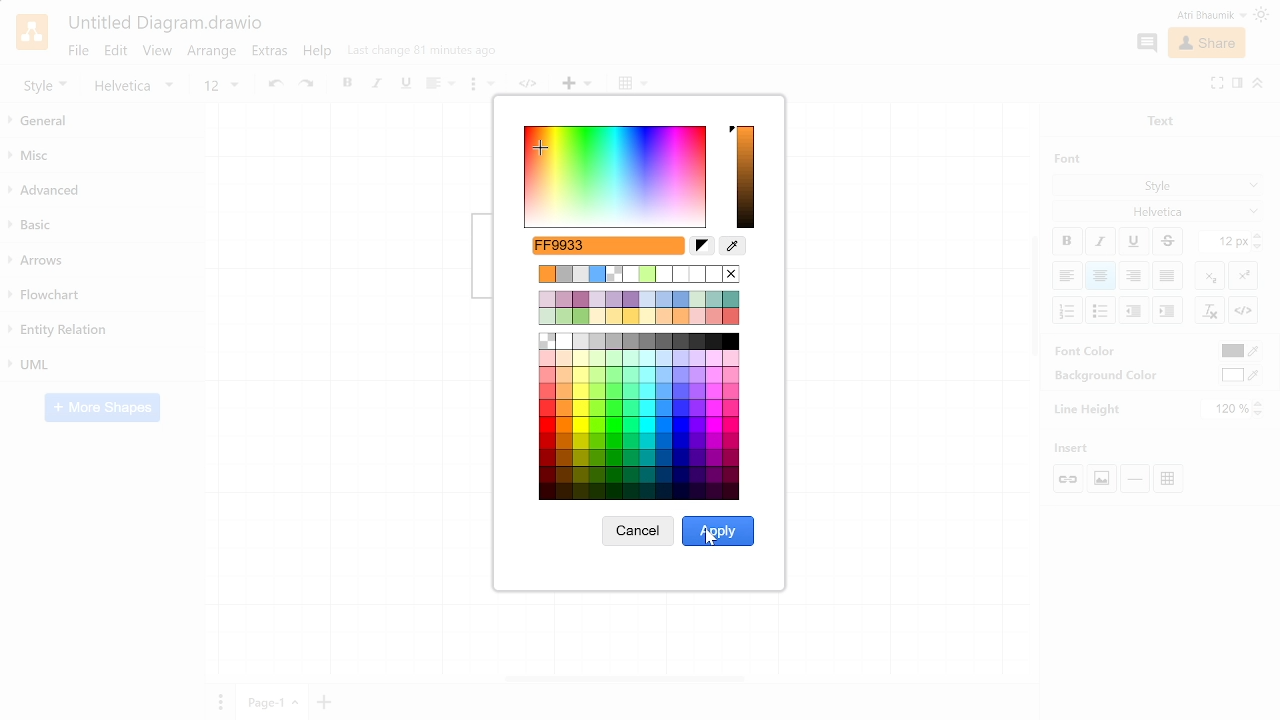 This screenshot has height=720, width=1280. What do you see at coordinates (138, 86) in the screenshot?
I see `helvetica` at bounding box center [138, 86].